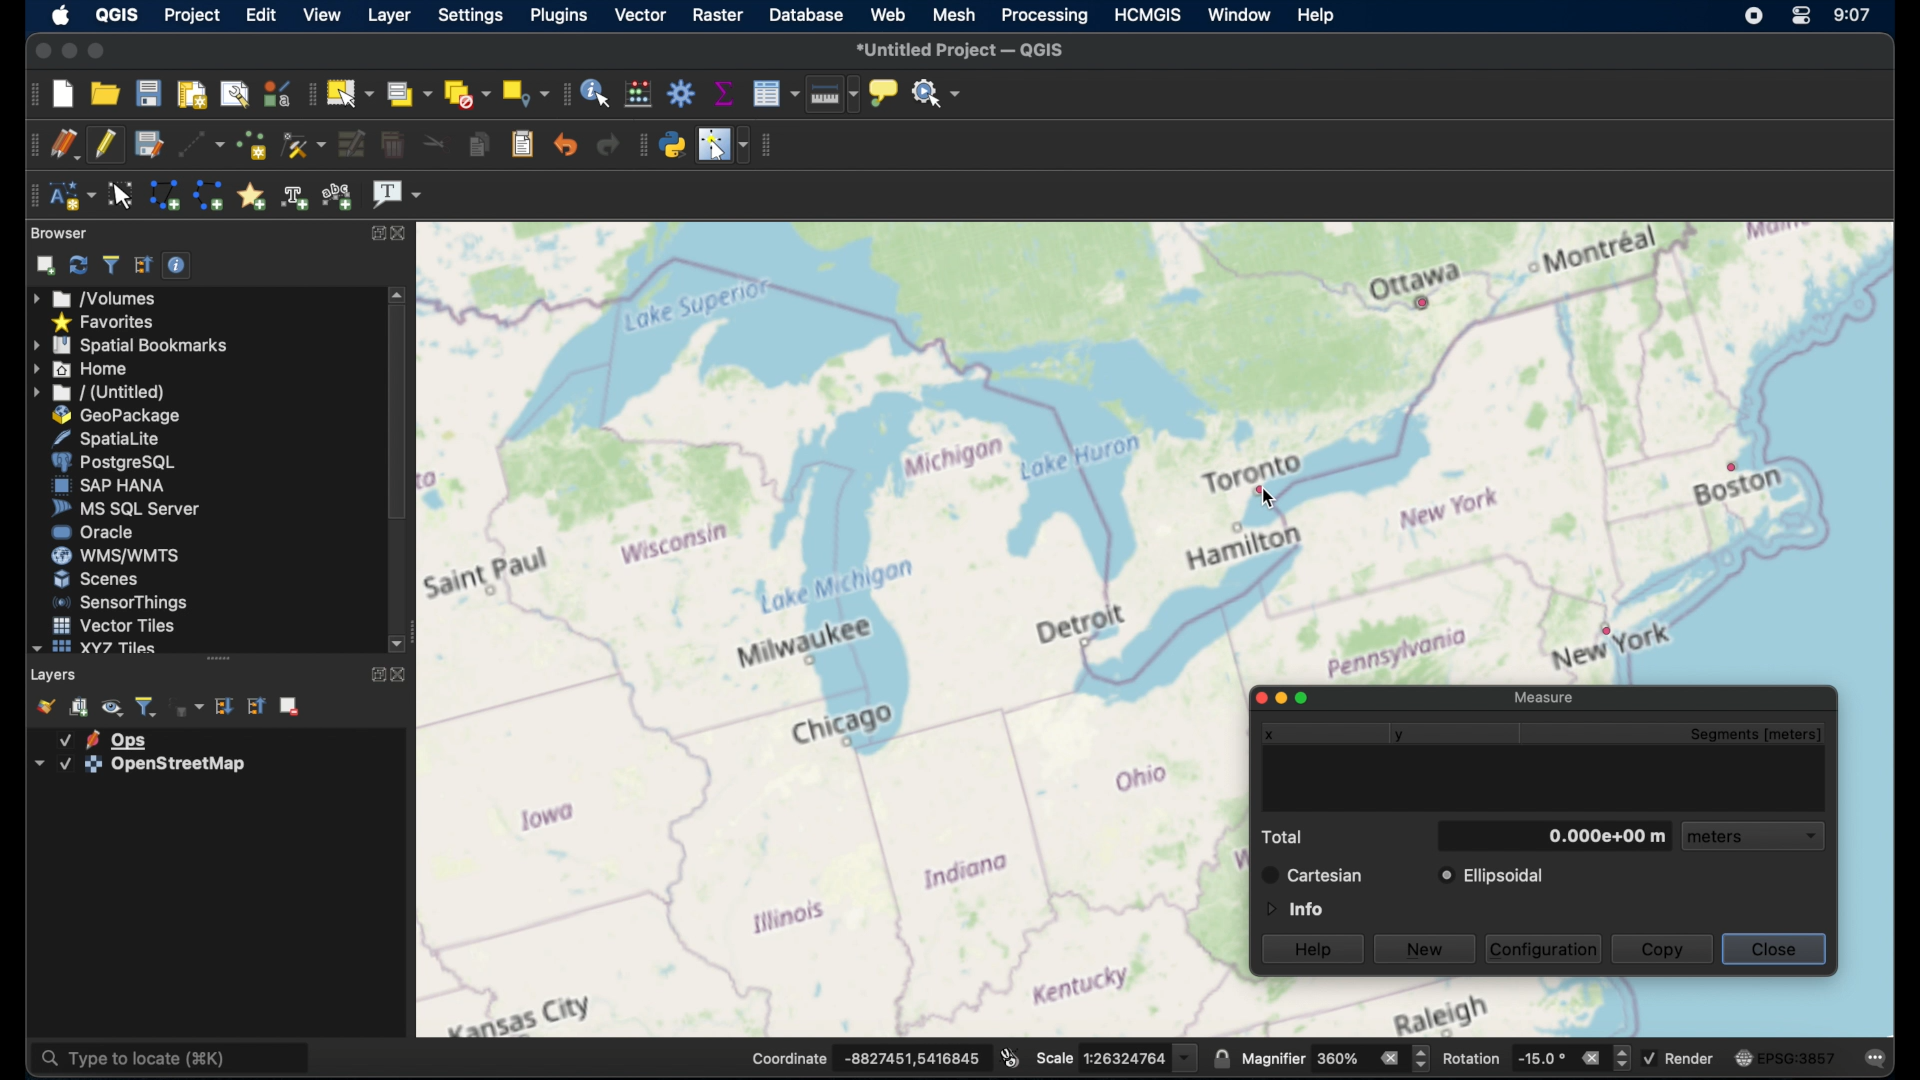  Describe the element at coordinates (598, 91) in the screenshot. I see `identify features` at that location.